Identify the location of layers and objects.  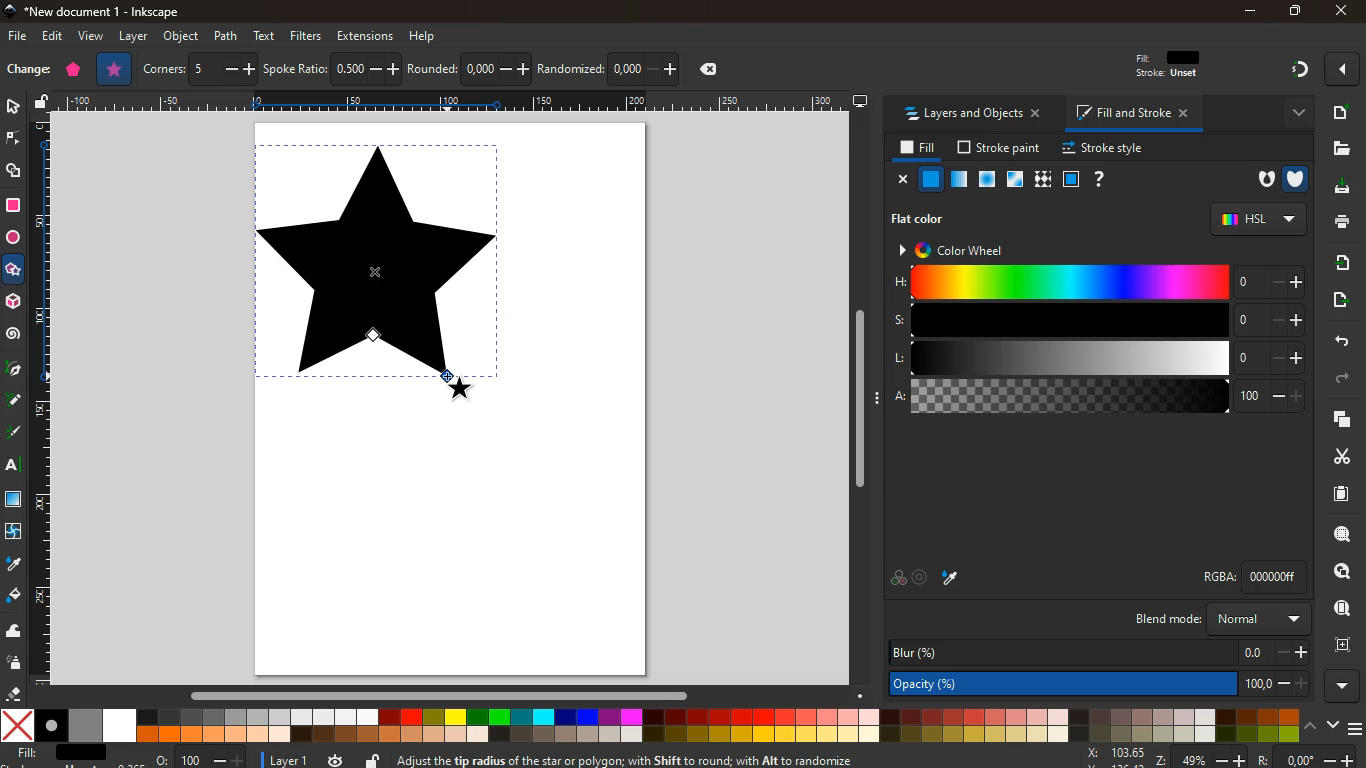
(972, 114).